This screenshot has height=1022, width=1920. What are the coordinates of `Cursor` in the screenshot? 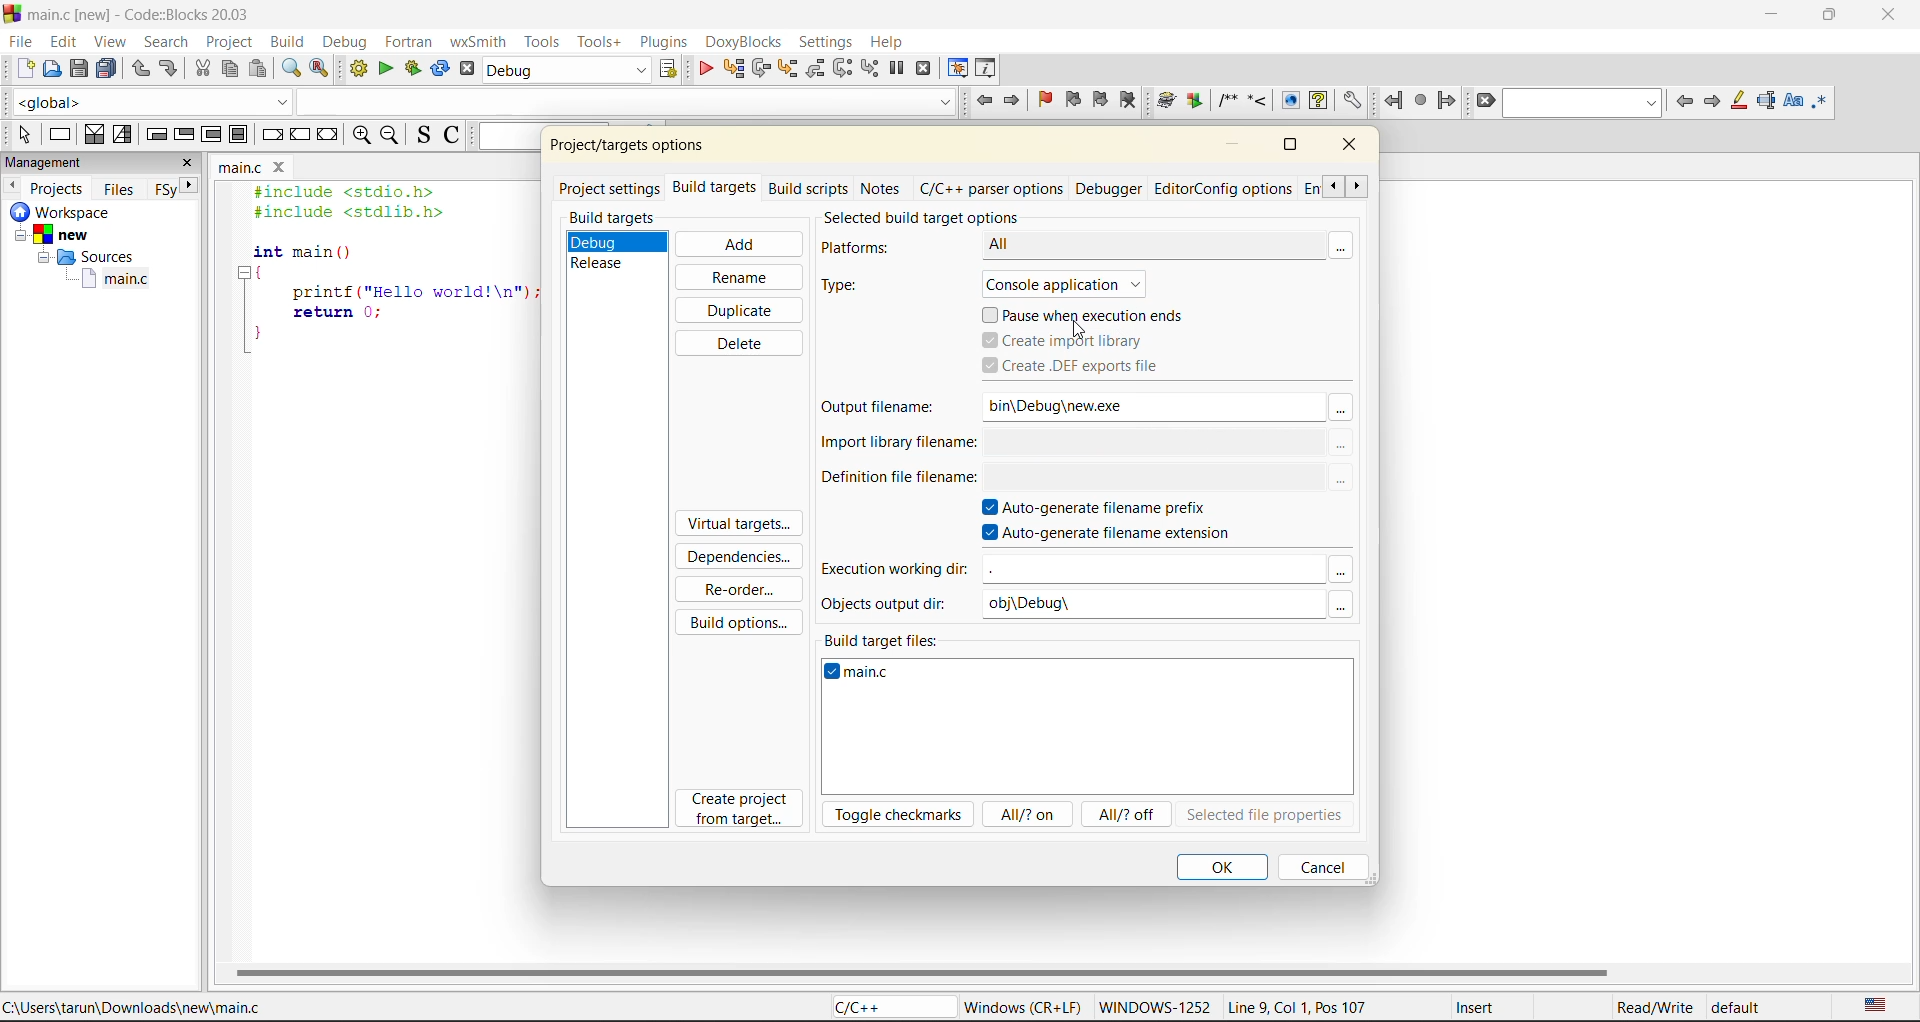 It's located at (1079, 329).